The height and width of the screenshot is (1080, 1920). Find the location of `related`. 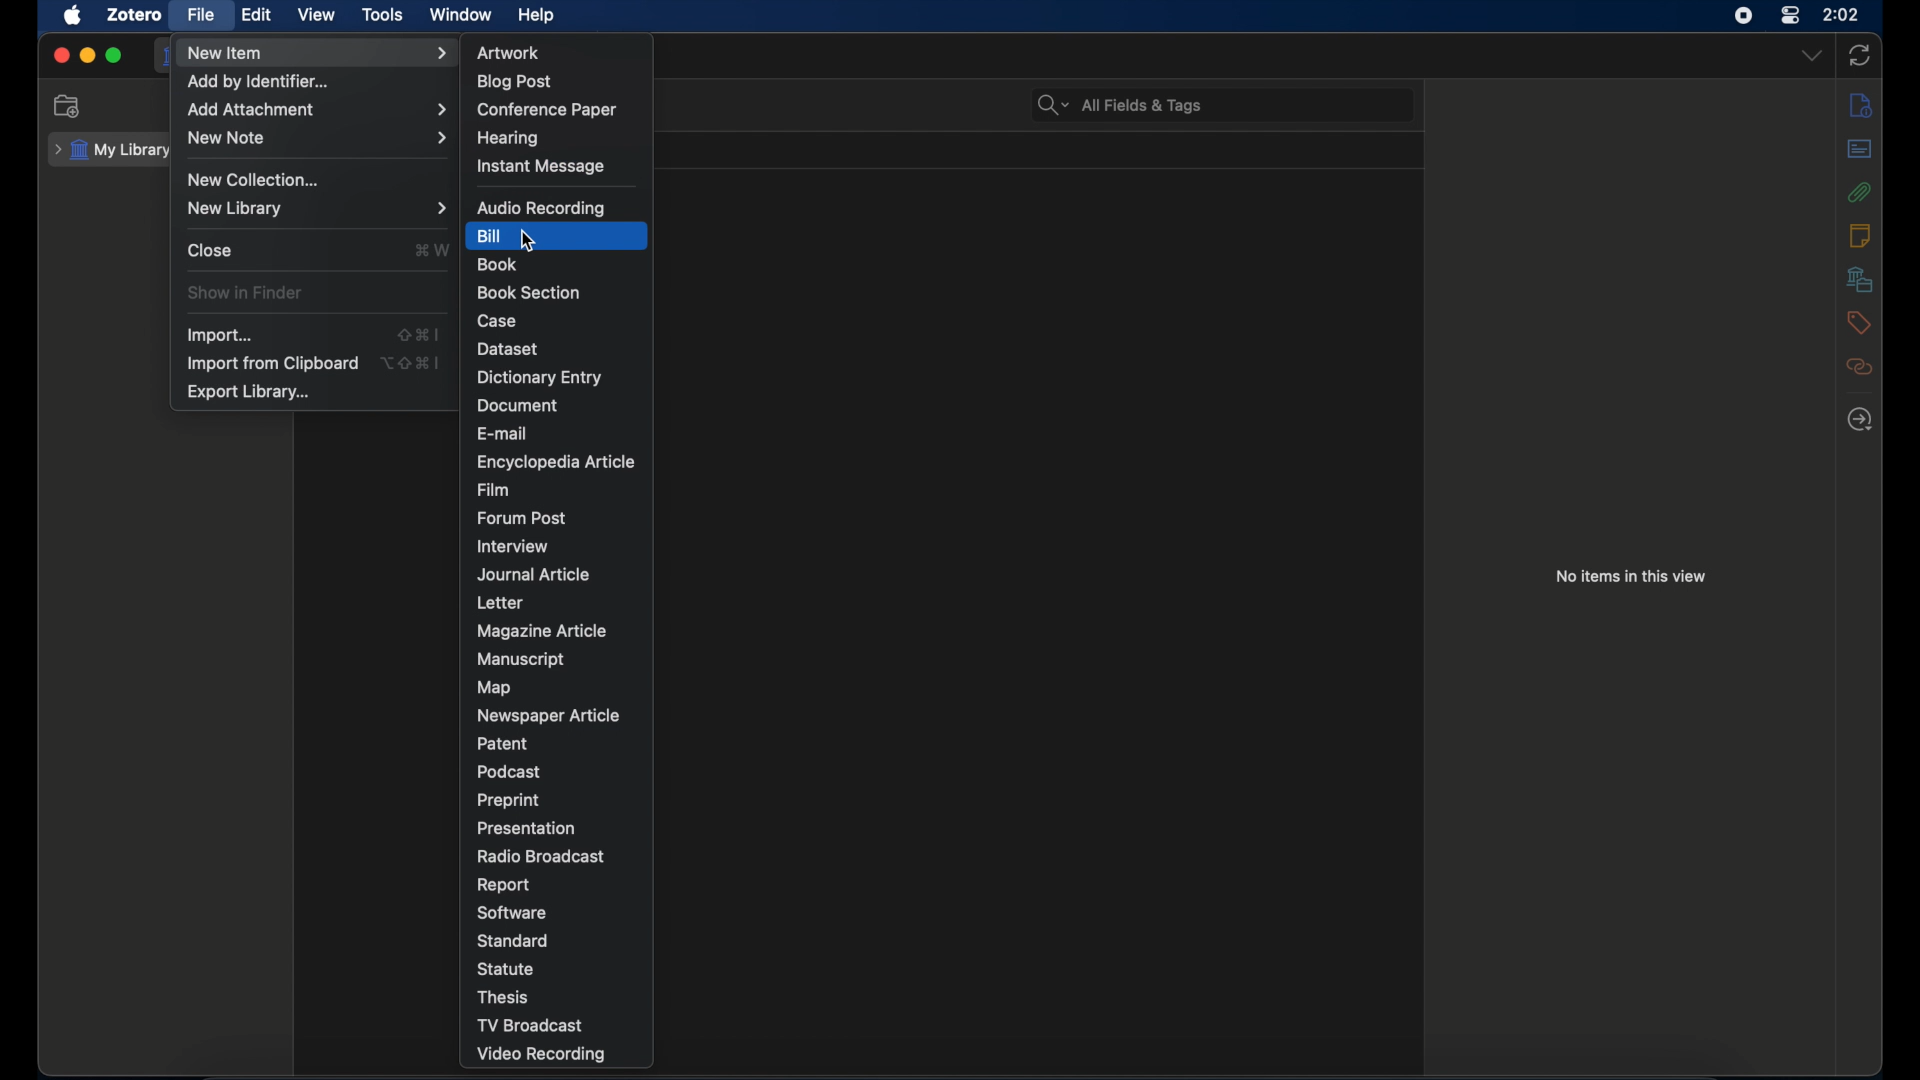

related is located at coordinates (1858, 367).